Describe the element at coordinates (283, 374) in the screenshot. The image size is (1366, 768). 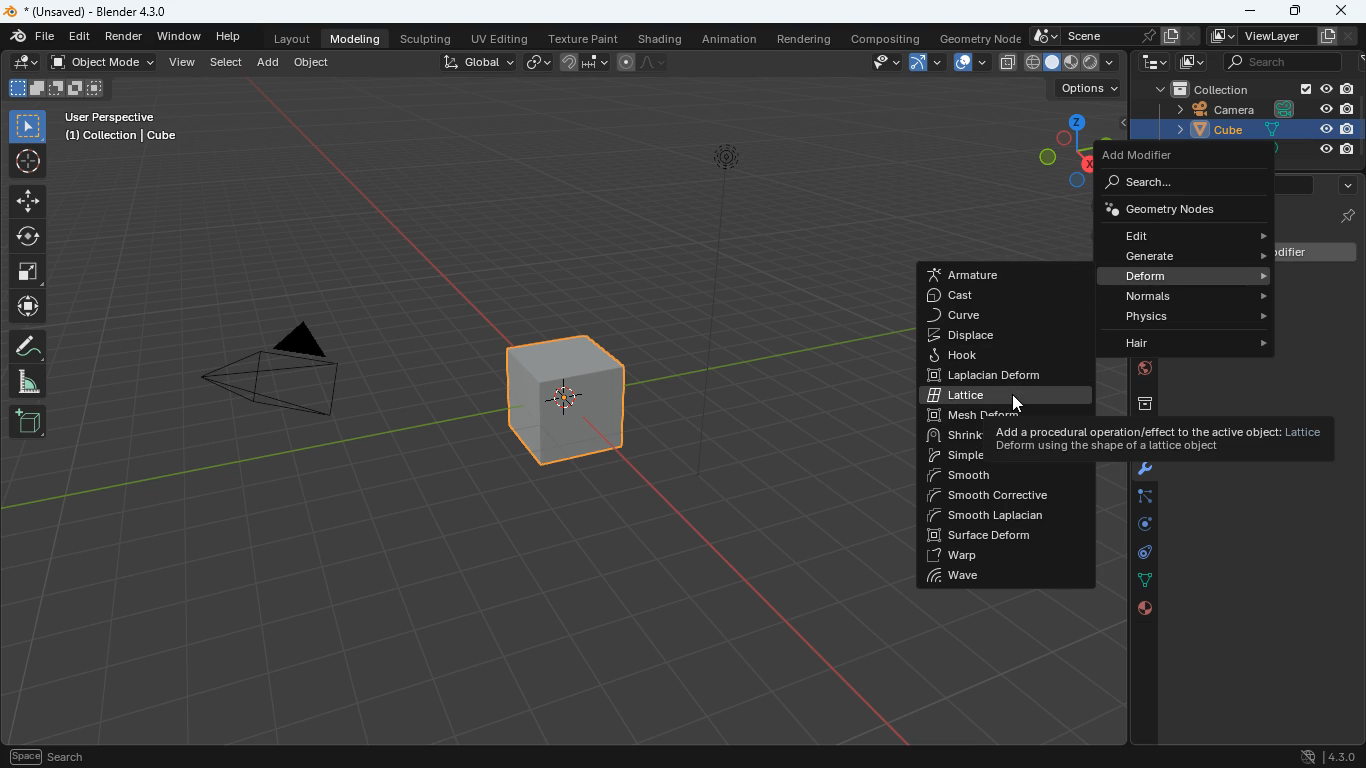
I see `camera` at that location.